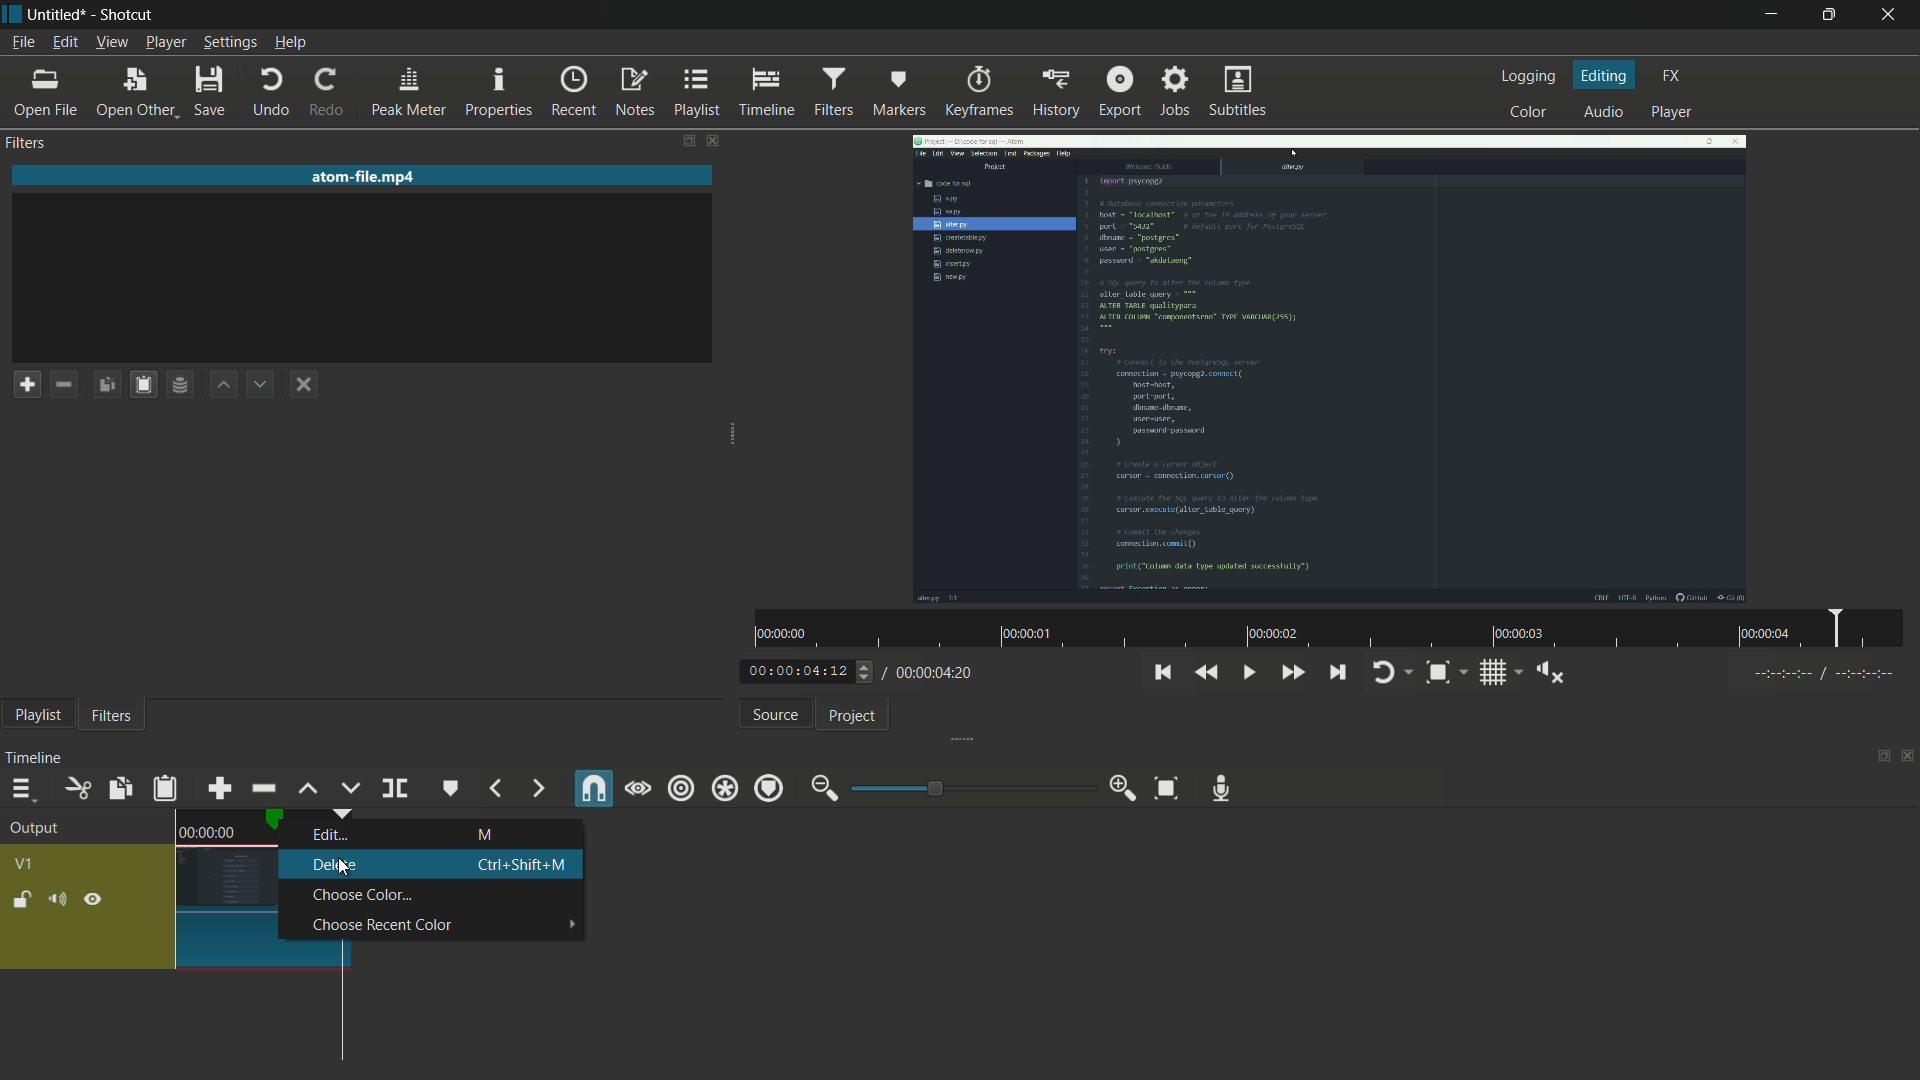 Image resolution: width=1920 pixels, height=1080 pixels. I want to click on audio, so click(1605, 113).